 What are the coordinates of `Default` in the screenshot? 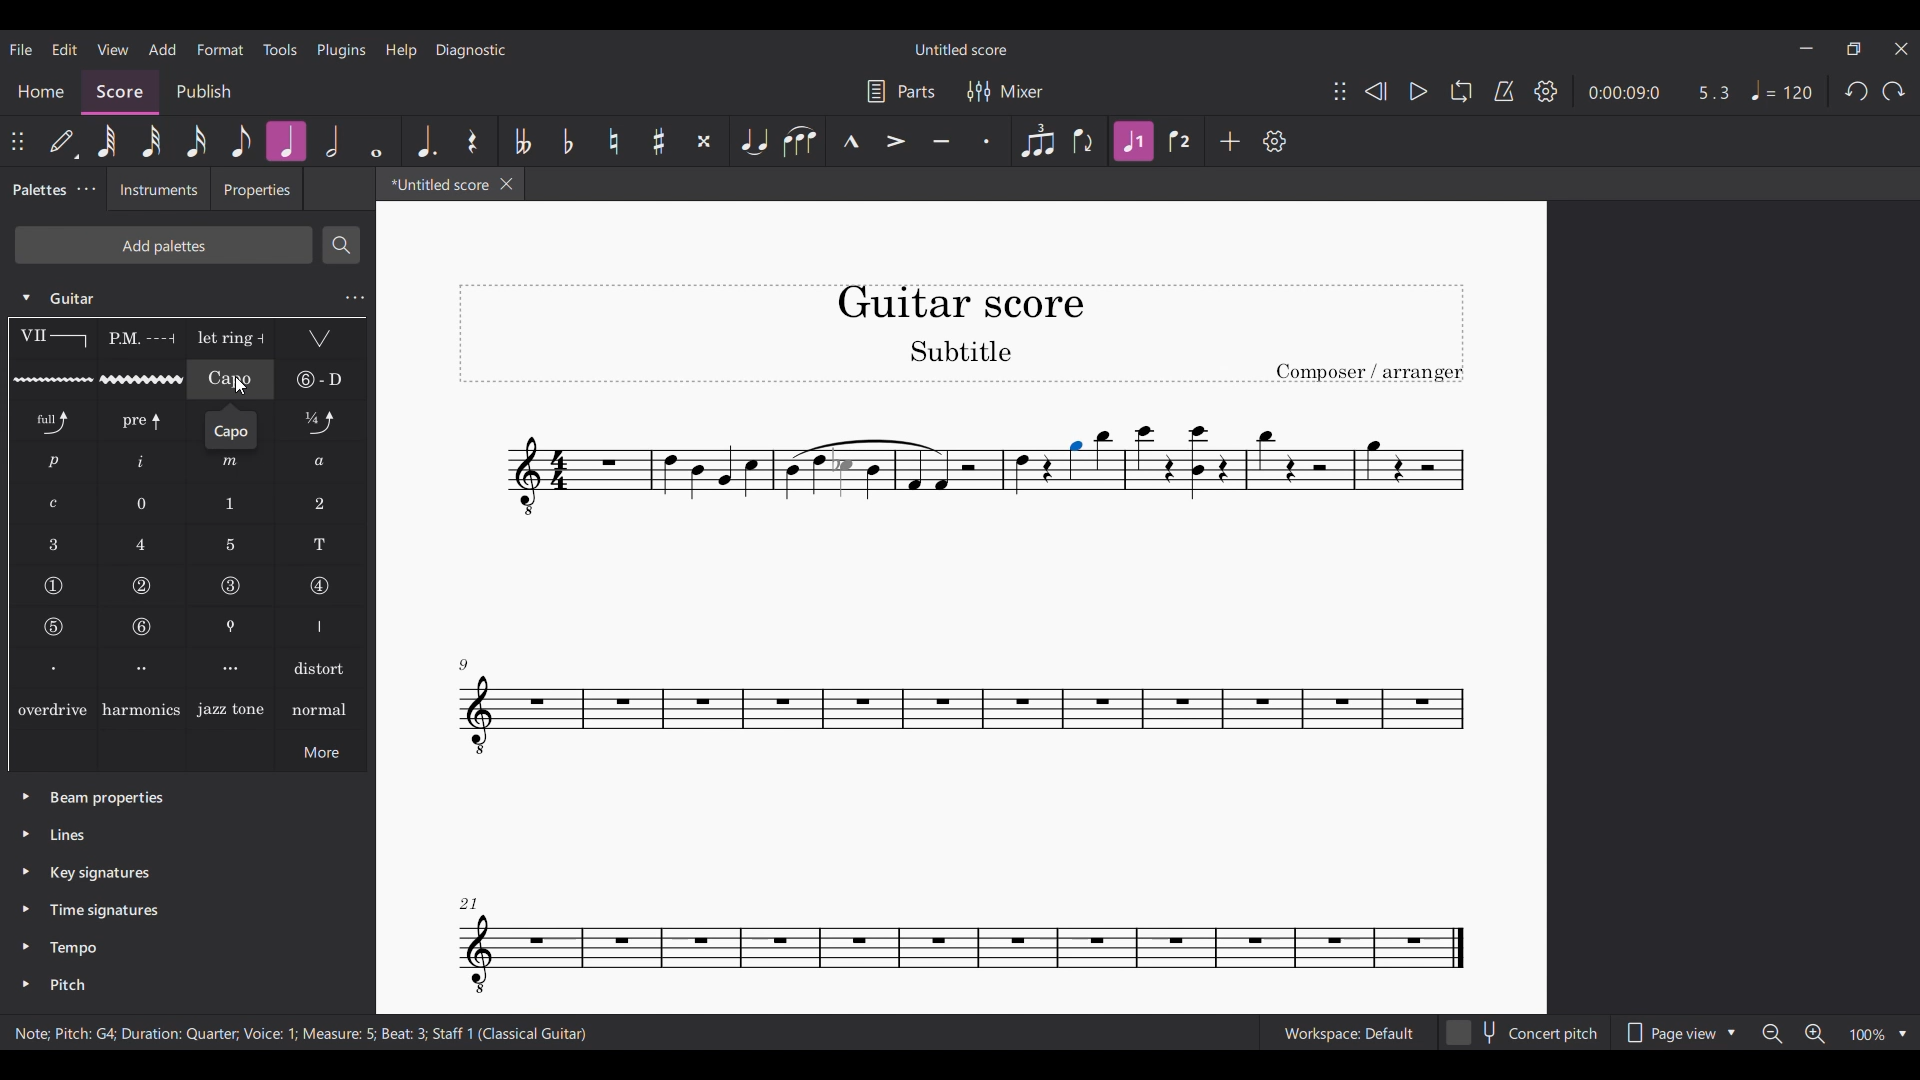 It's located at (64, 142).